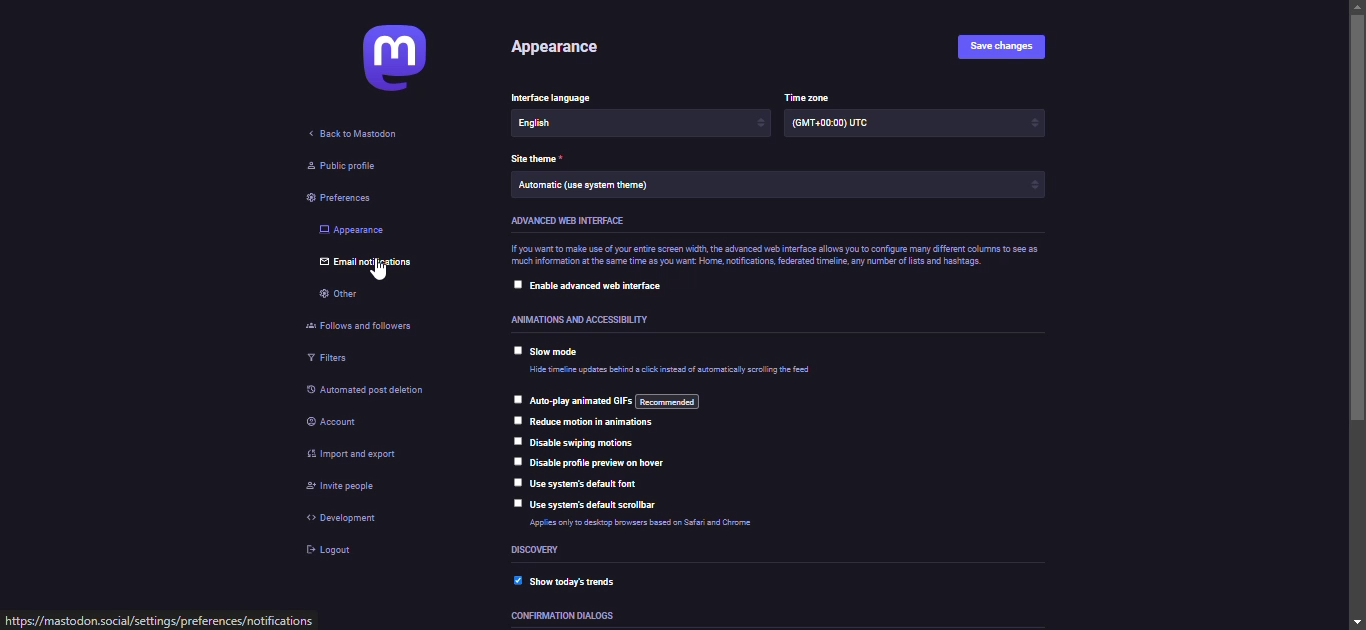  I want to click on info, so click(643, 521).